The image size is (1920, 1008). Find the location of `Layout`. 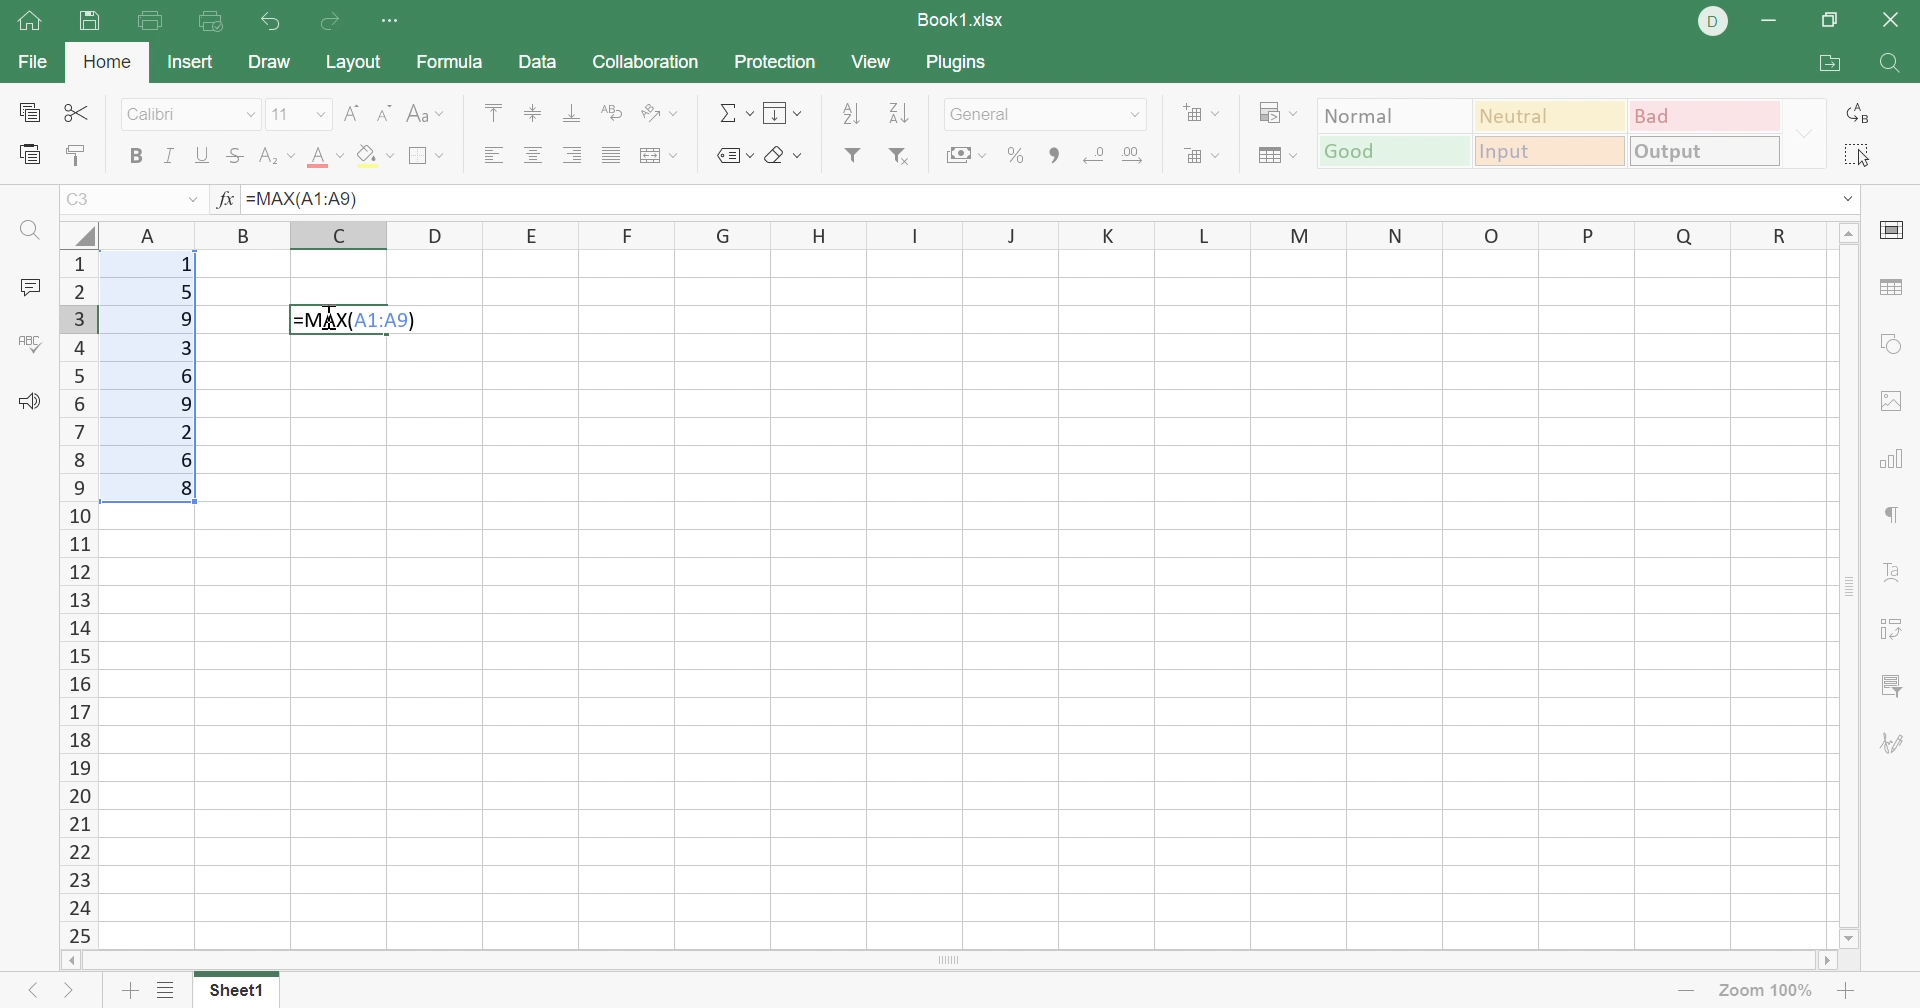

Layout is located at coordinates (357, 62).